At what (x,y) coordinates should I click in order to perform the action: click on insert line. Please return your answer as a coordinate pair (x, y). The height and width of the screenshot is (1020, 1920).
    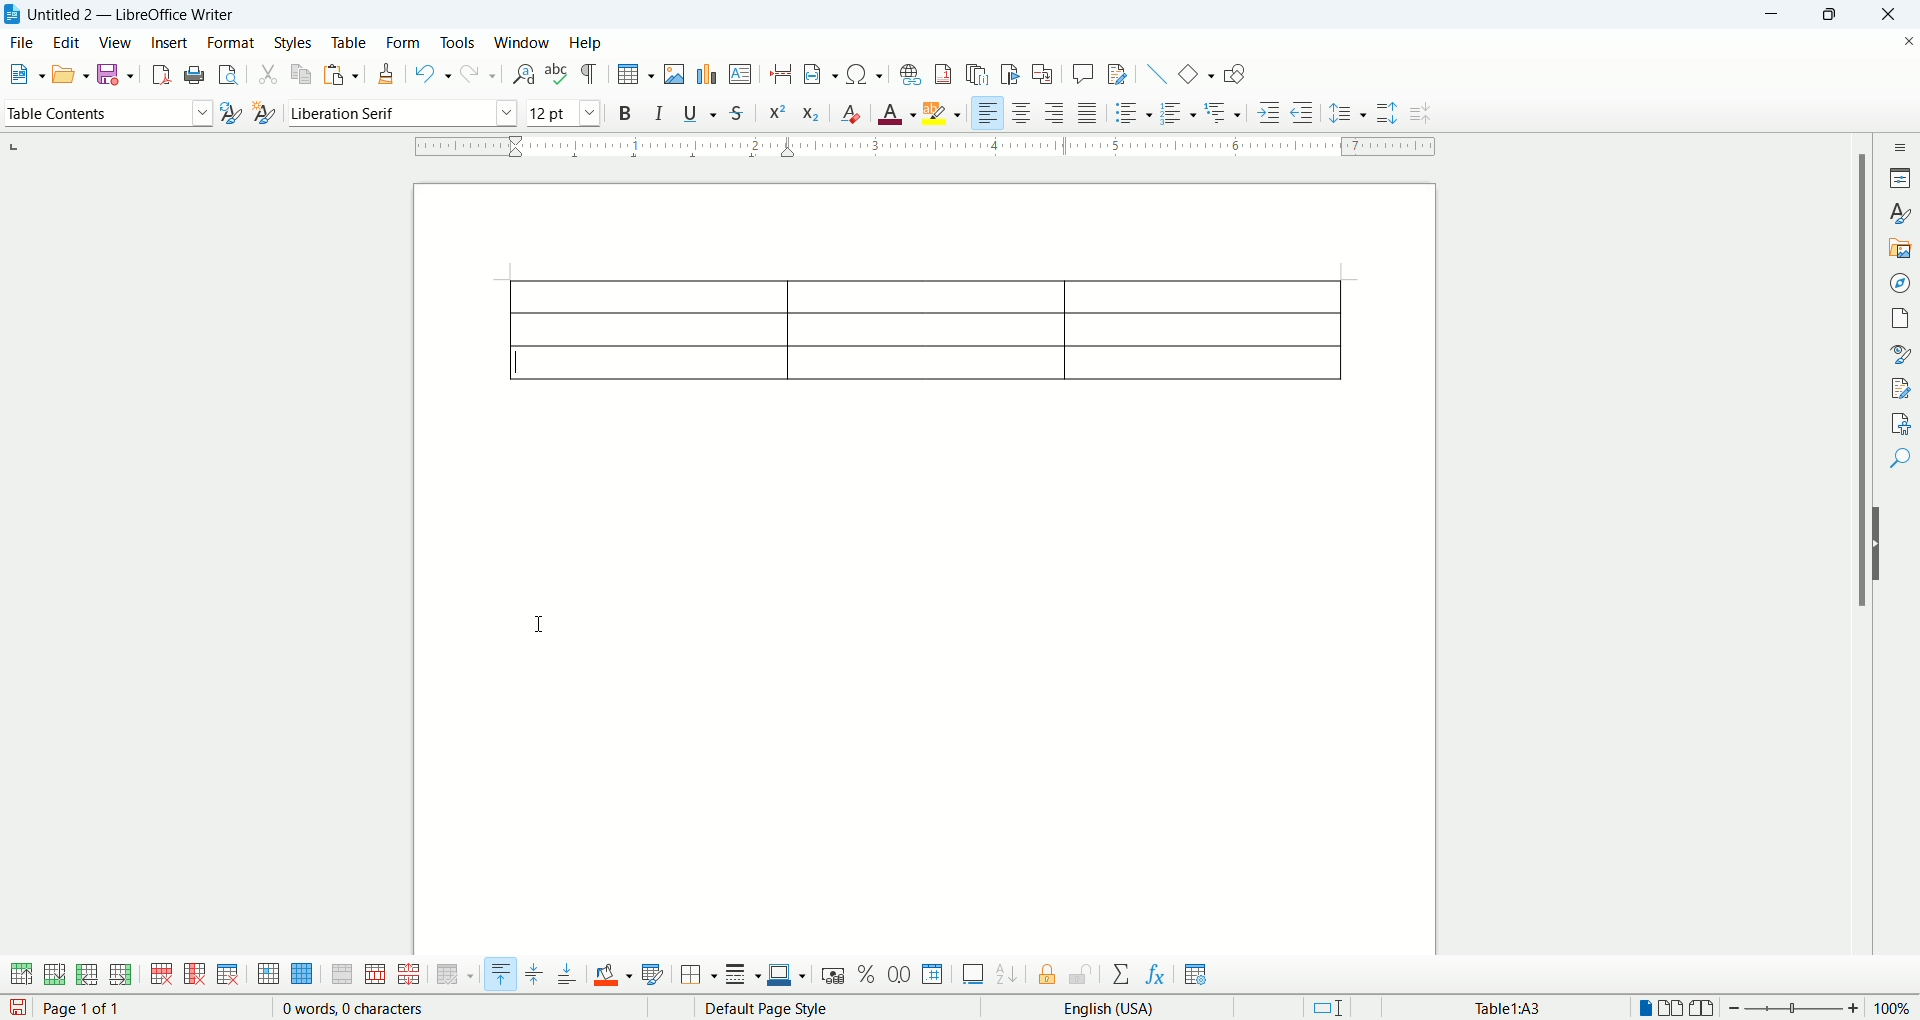
    Looking at the image, I should click on (1151, 74).